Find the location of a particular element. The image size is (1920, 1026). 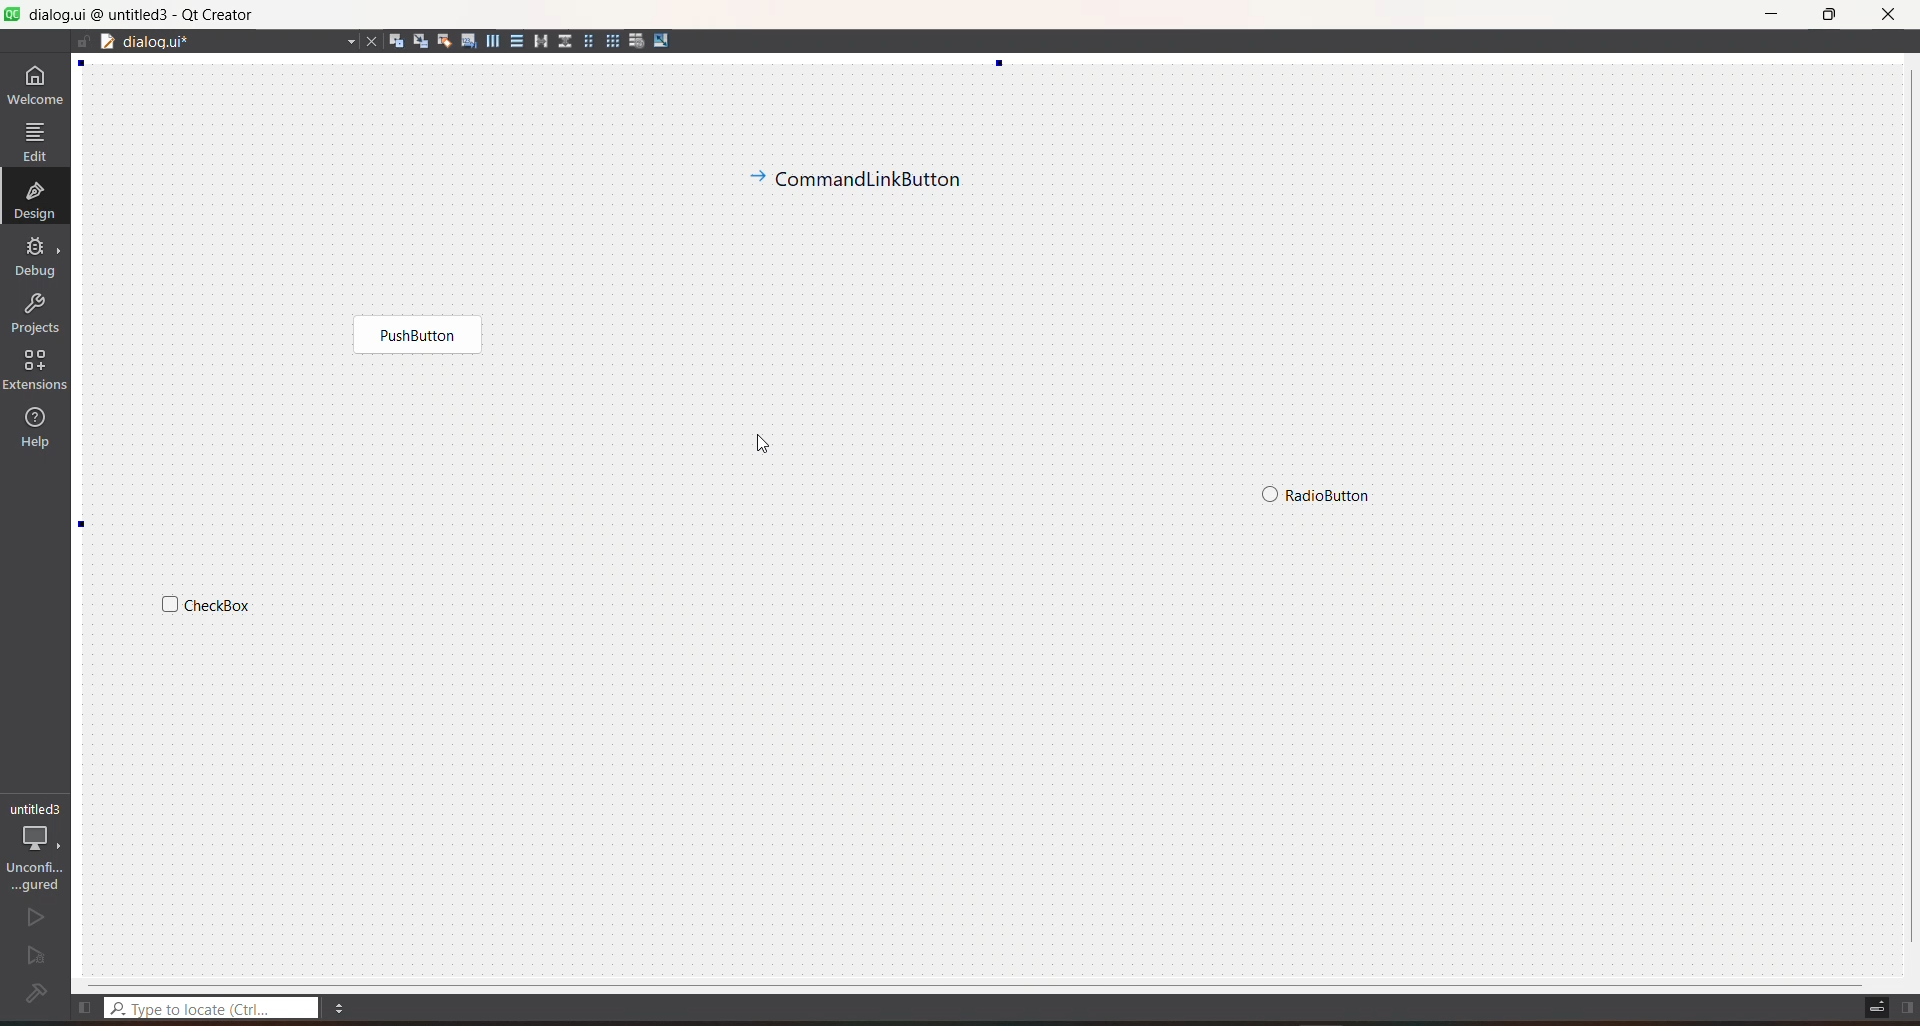

cursor is located at coordinates (758, 449).